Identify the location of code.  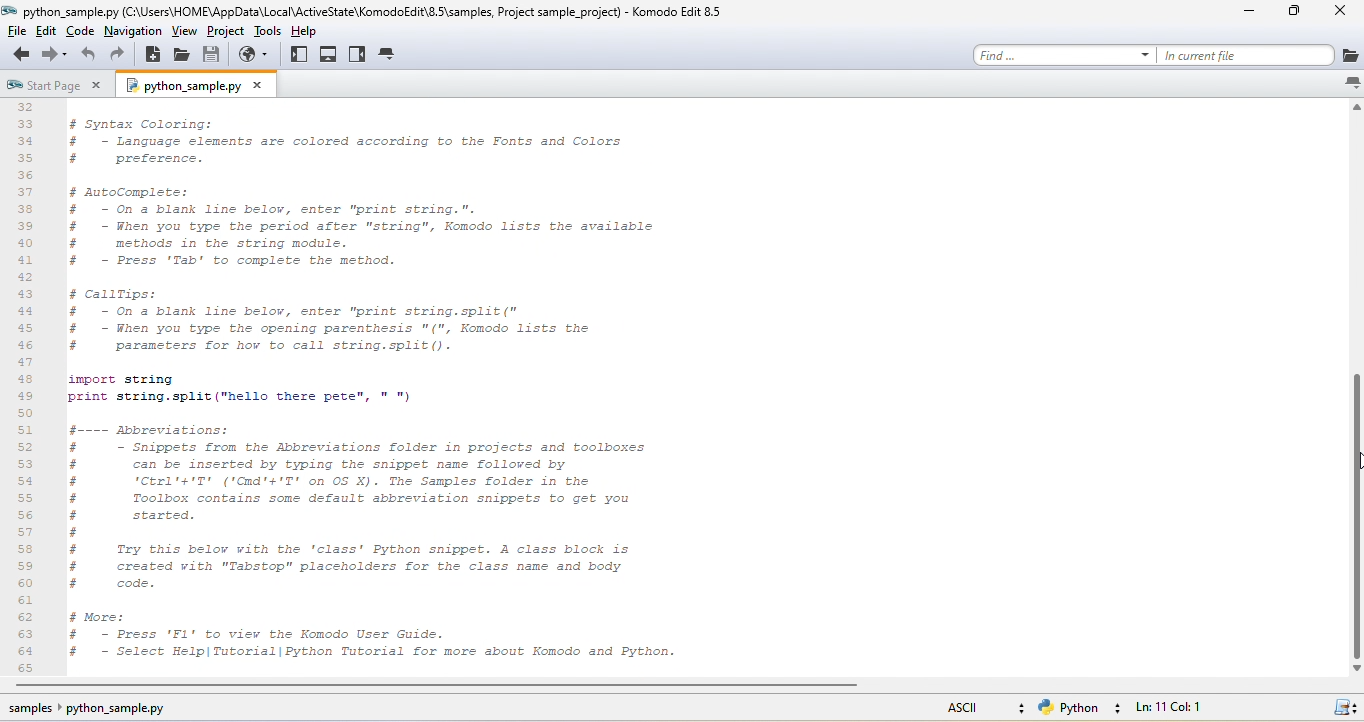
(82, 32).